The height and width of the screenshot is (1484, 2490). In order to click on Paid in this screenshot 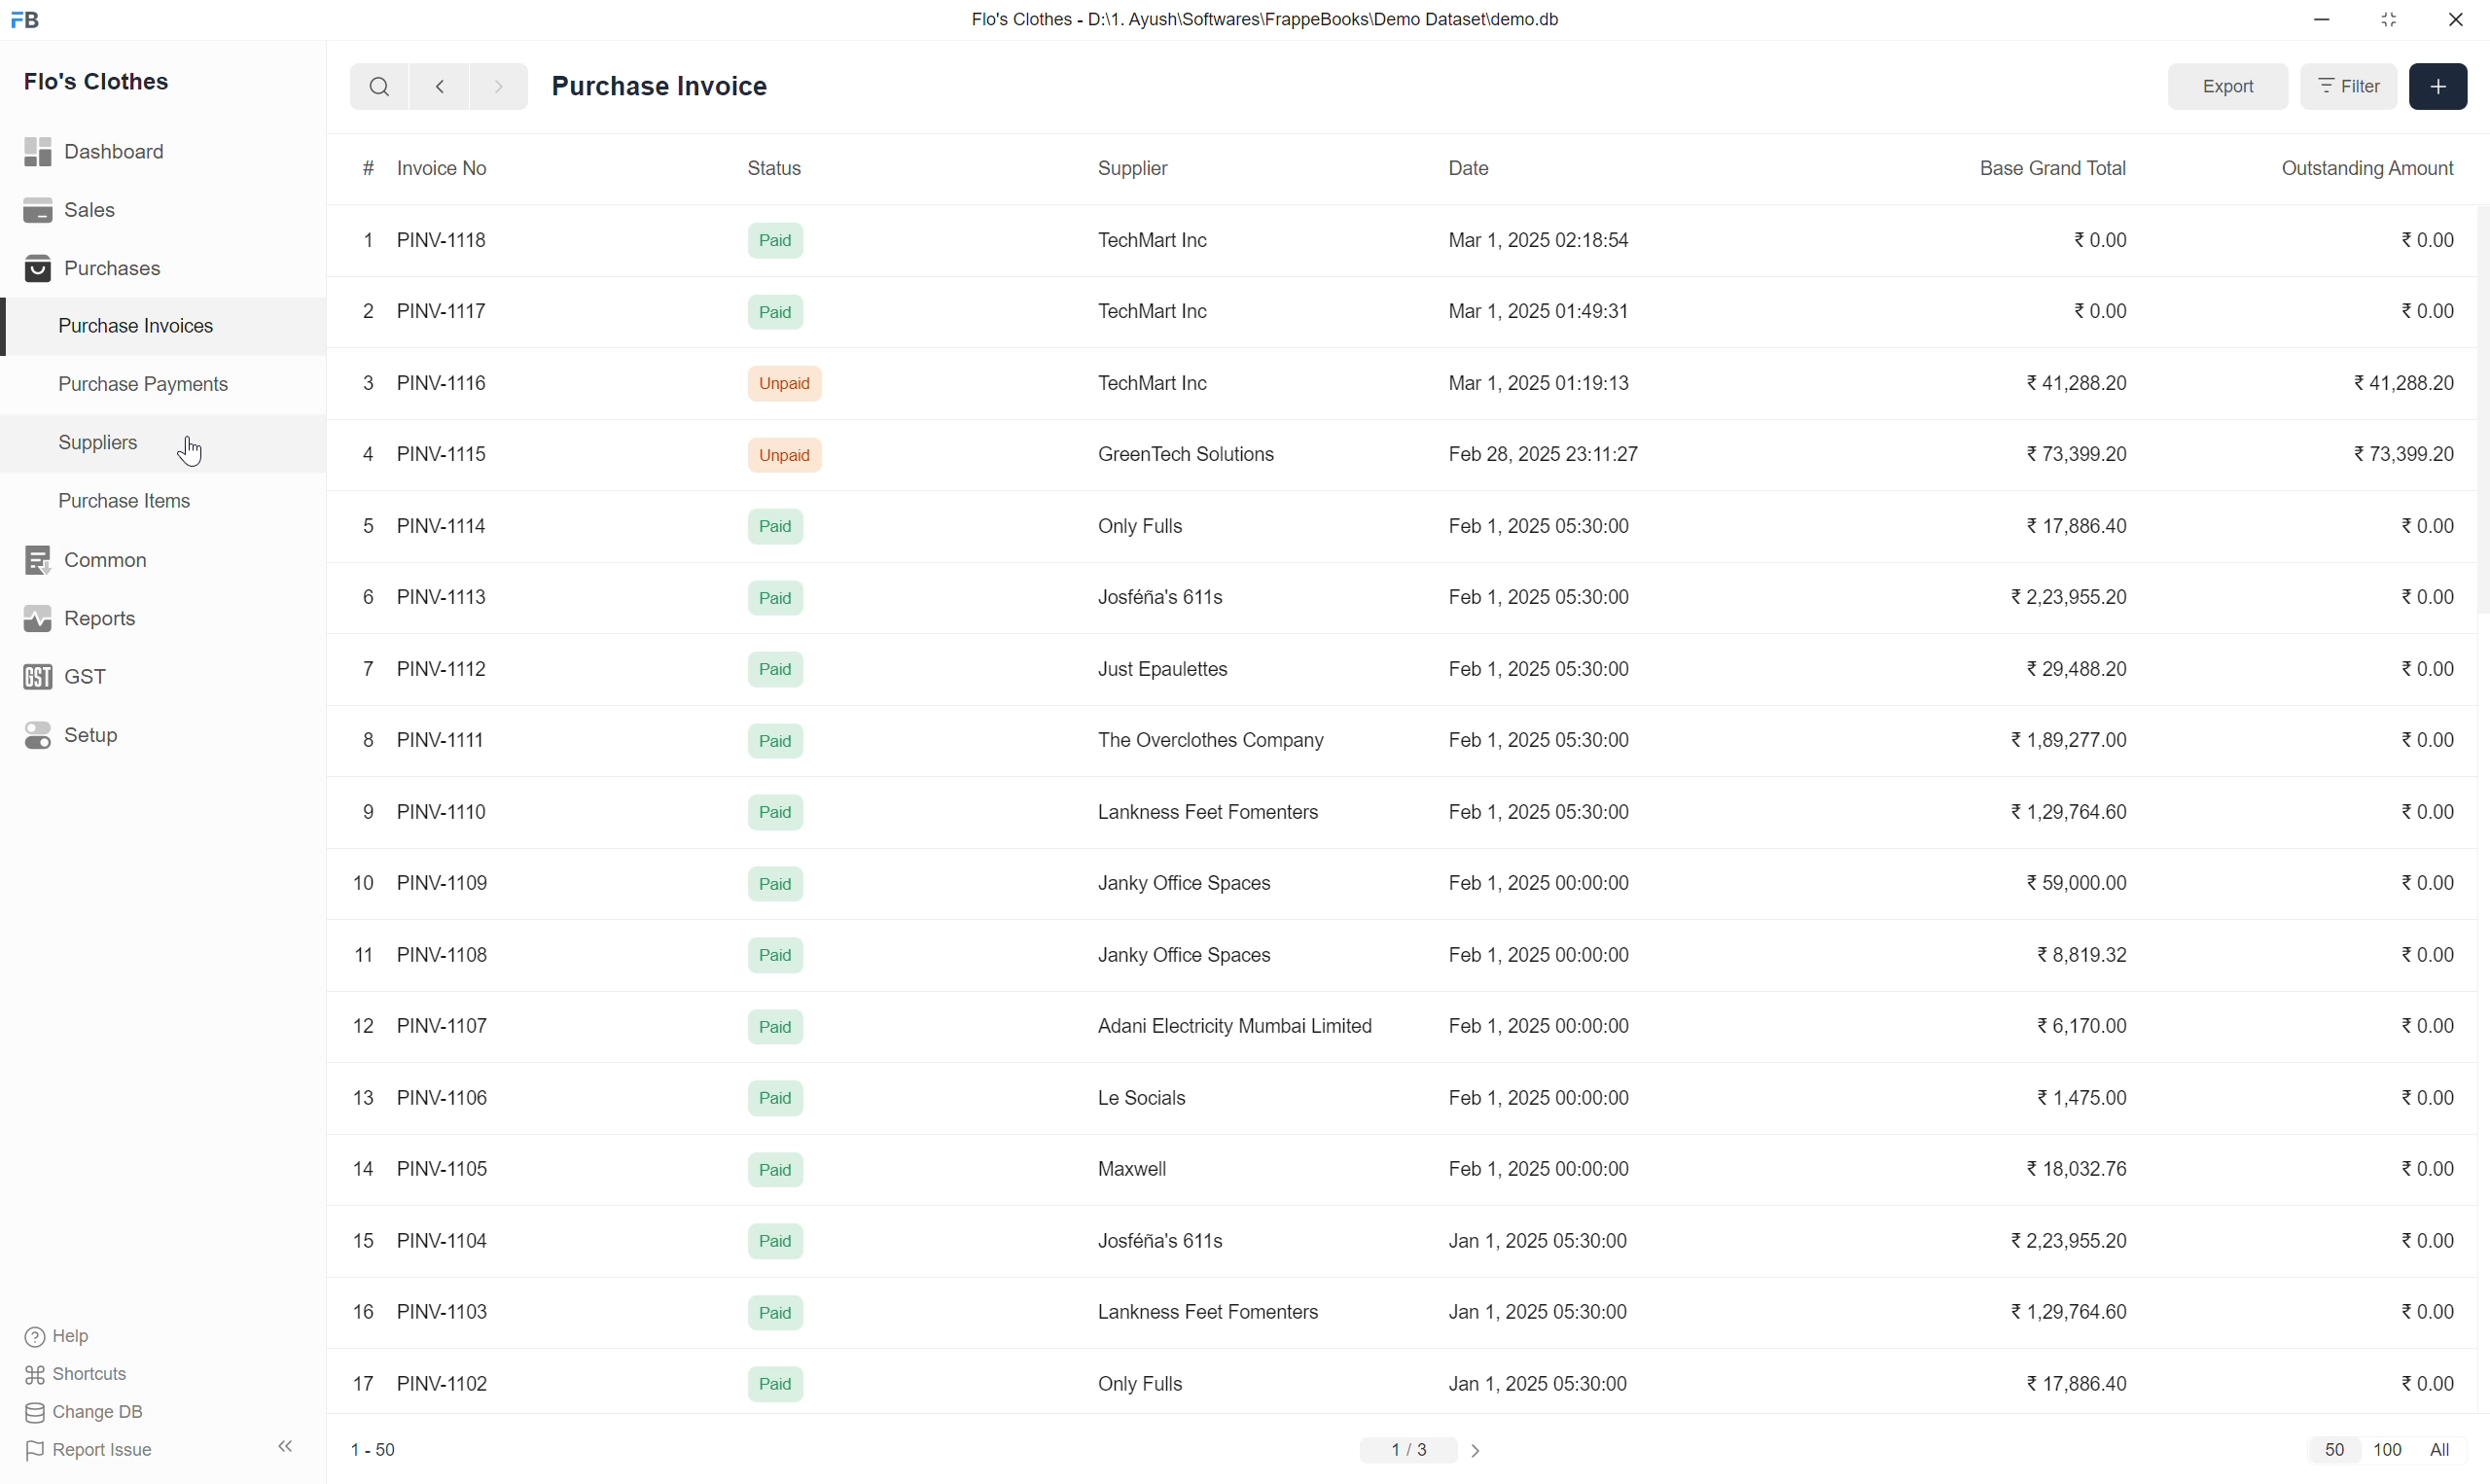, I will do `click(774, 1093)`.